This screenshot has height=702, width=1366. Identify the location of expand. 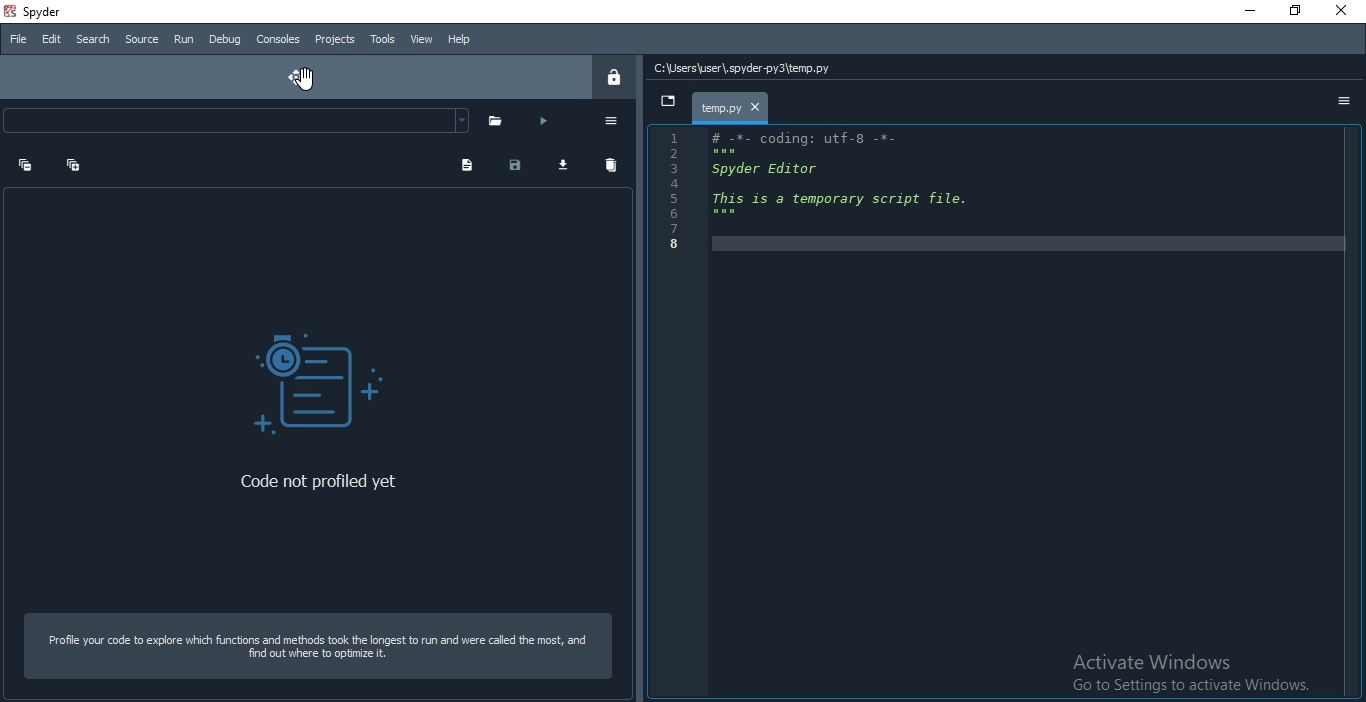
(26, 165).